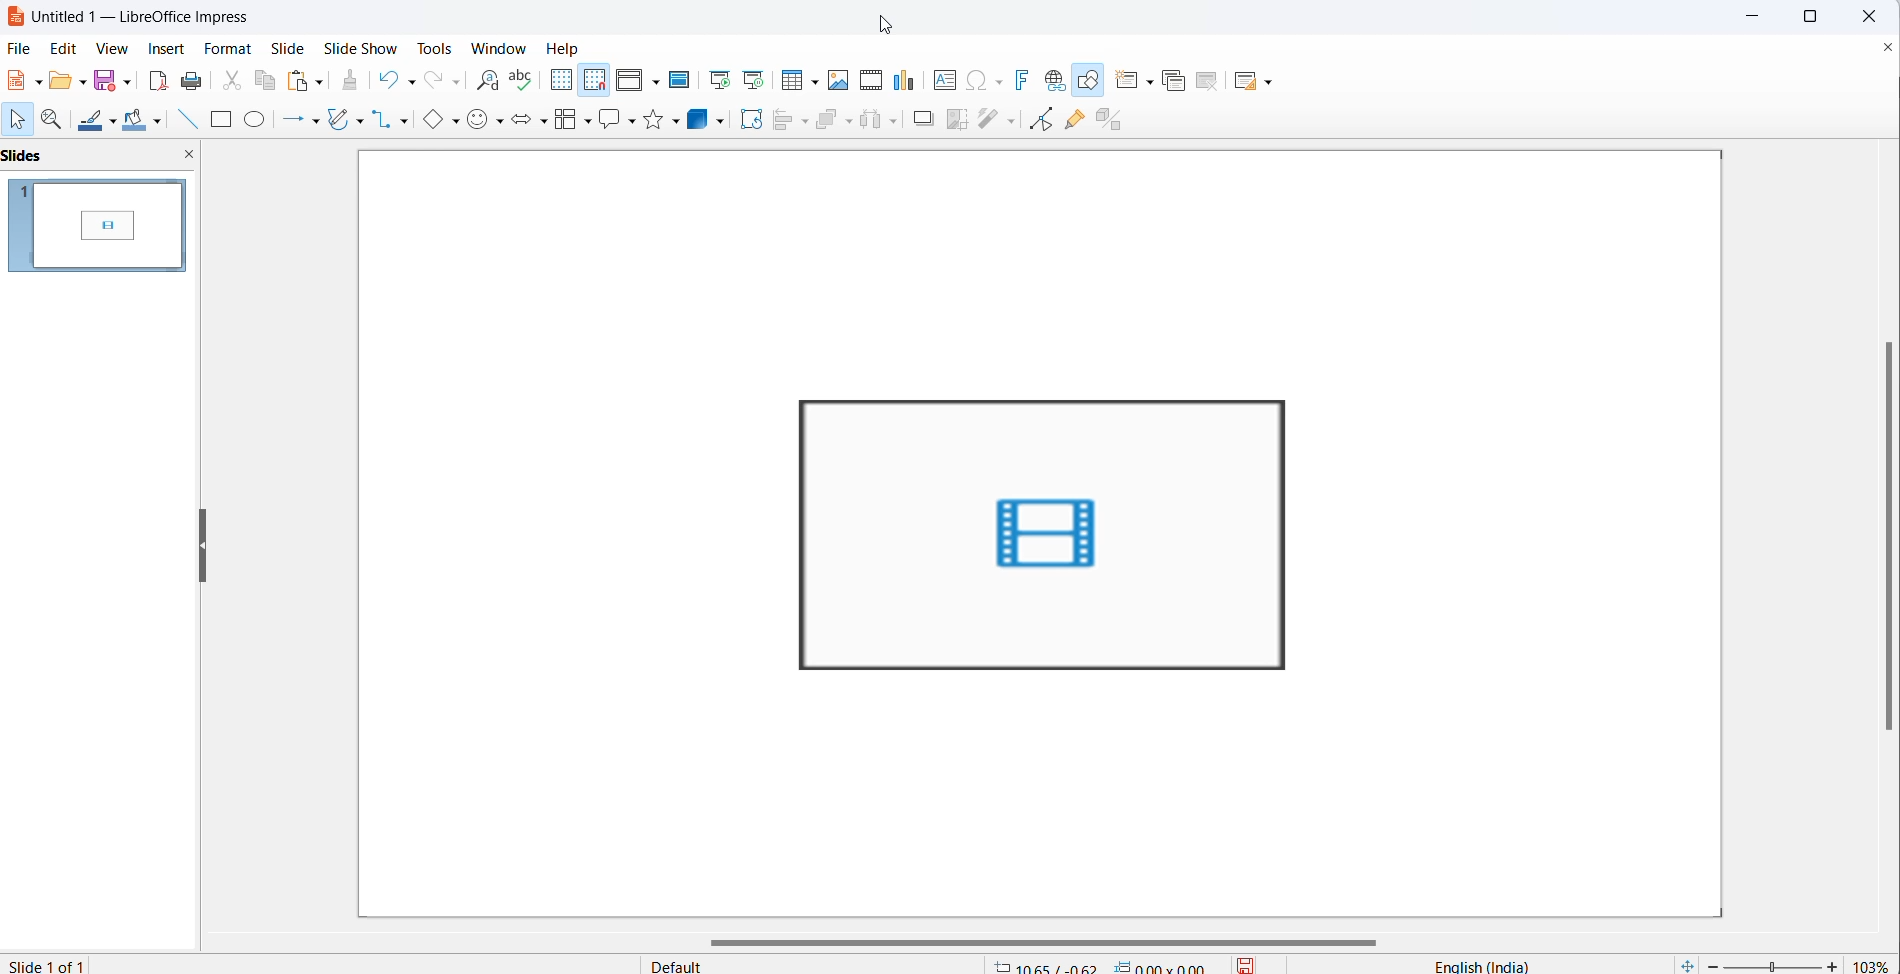 Image resolution: width=1900 pixels, height=974 pixels. I want to click on selection markup, so click(1044, 676).